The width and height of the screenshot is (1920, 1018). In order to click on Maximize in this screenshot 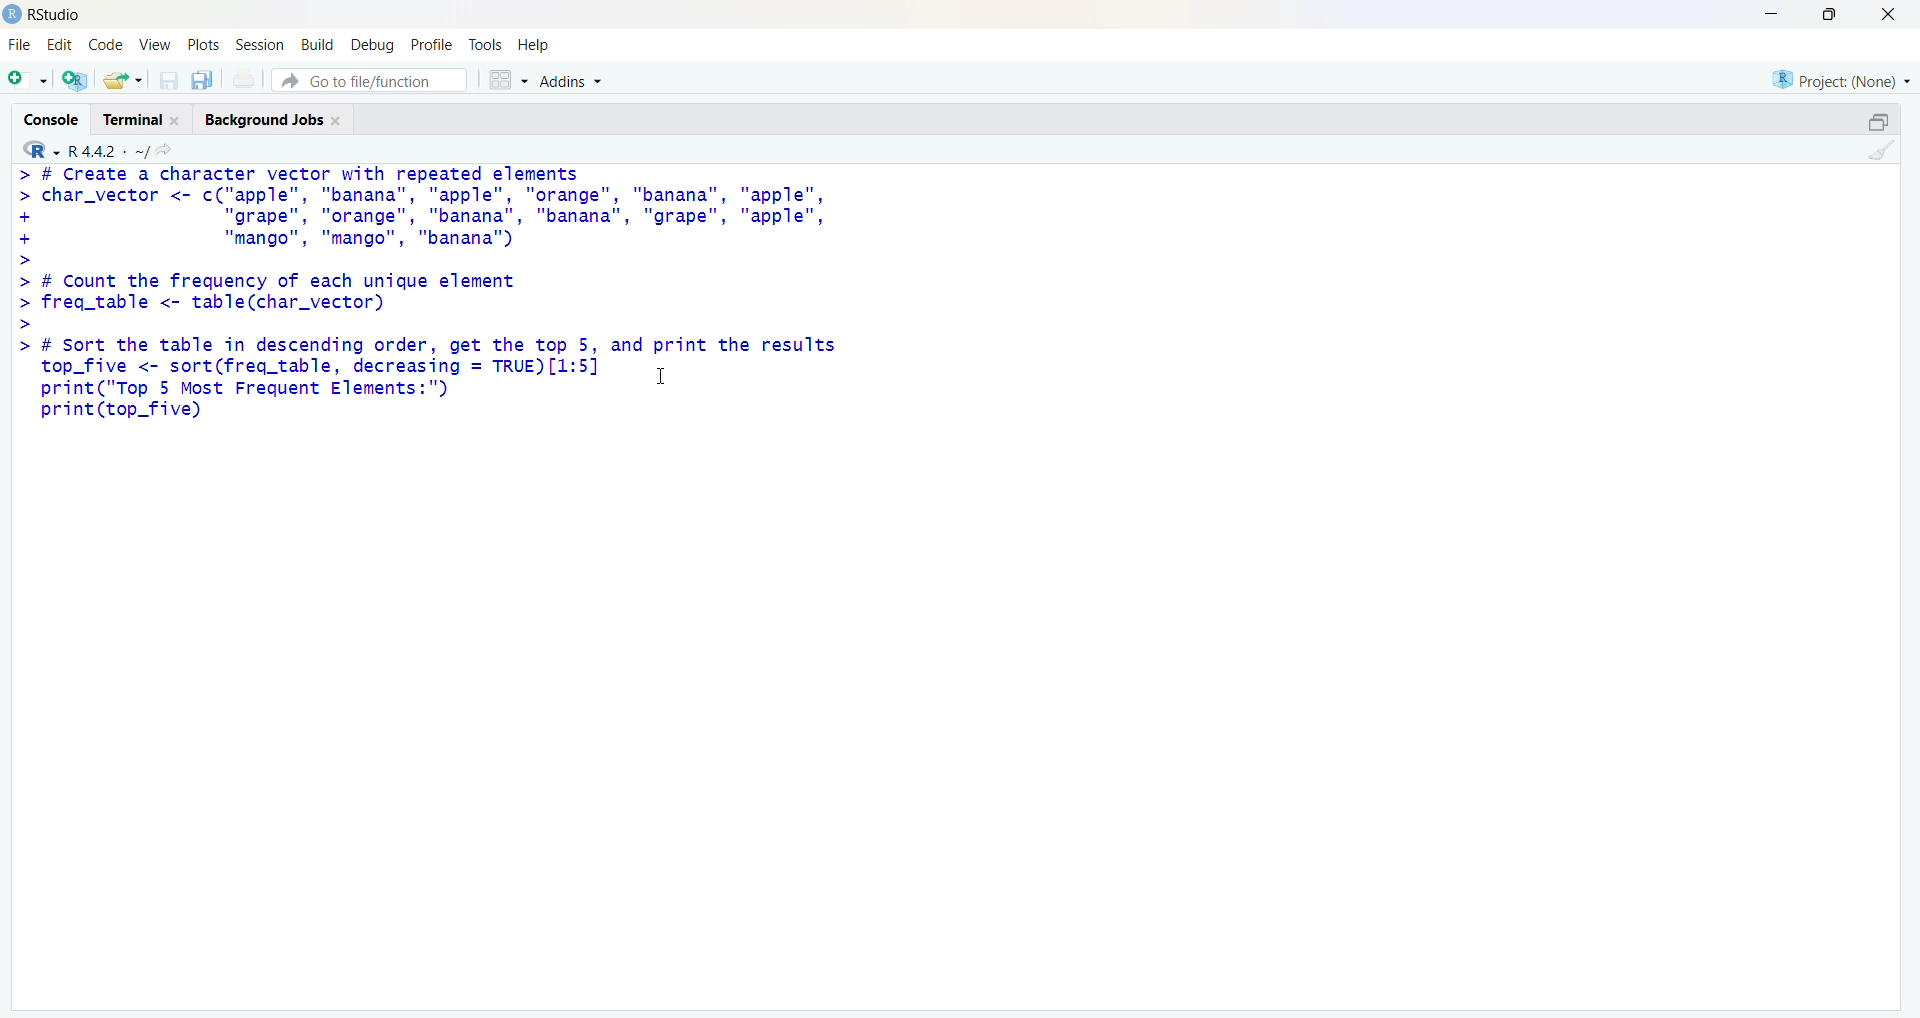, I will do `click(1830, 18)`.